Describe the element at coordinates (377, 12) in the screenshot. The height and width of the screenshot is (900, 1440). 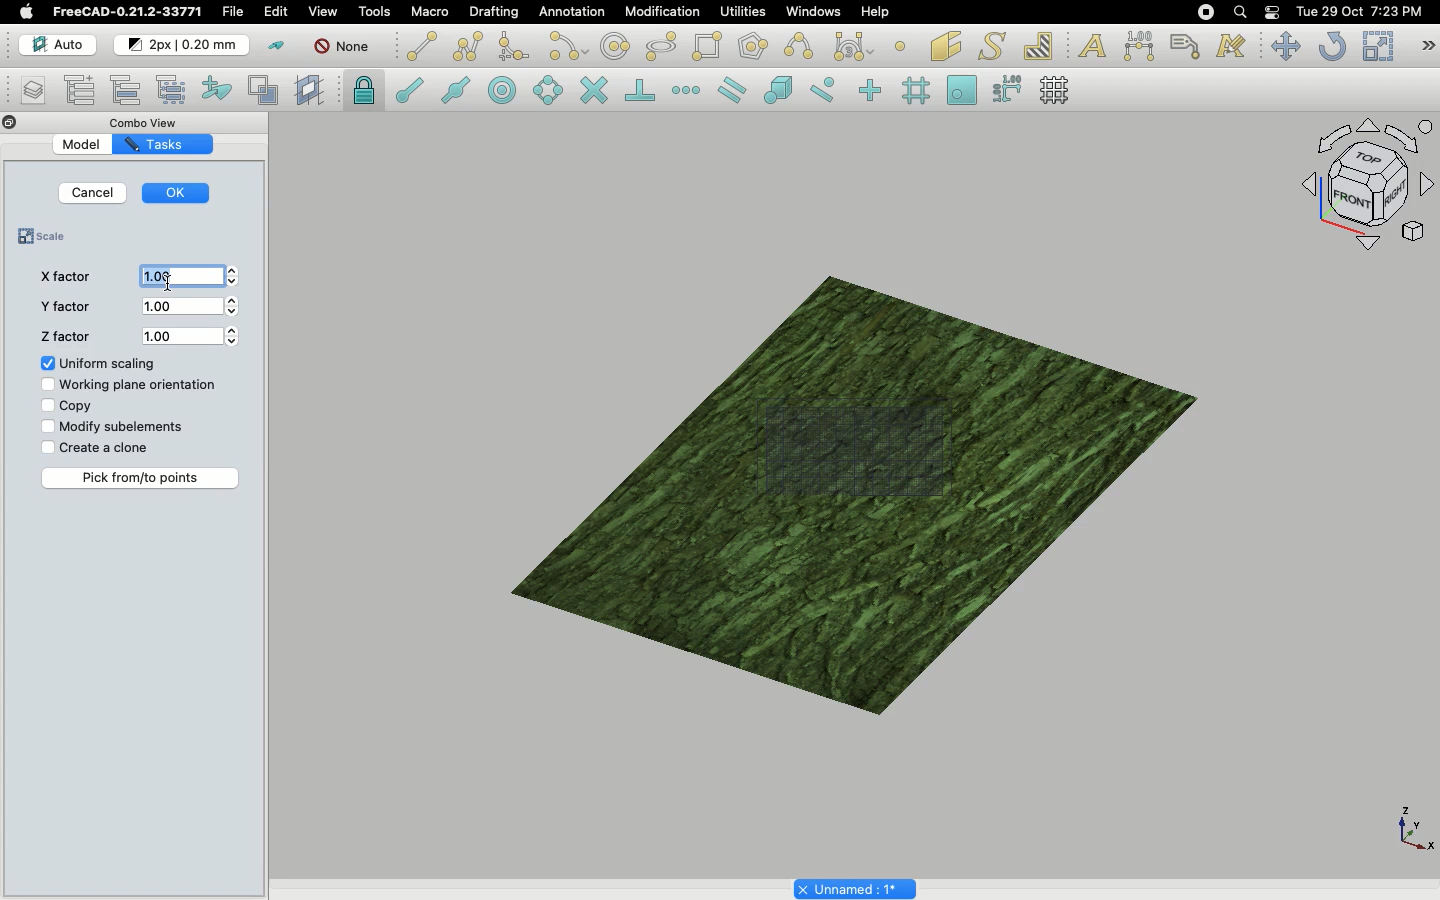
I see `Tools` at that location.